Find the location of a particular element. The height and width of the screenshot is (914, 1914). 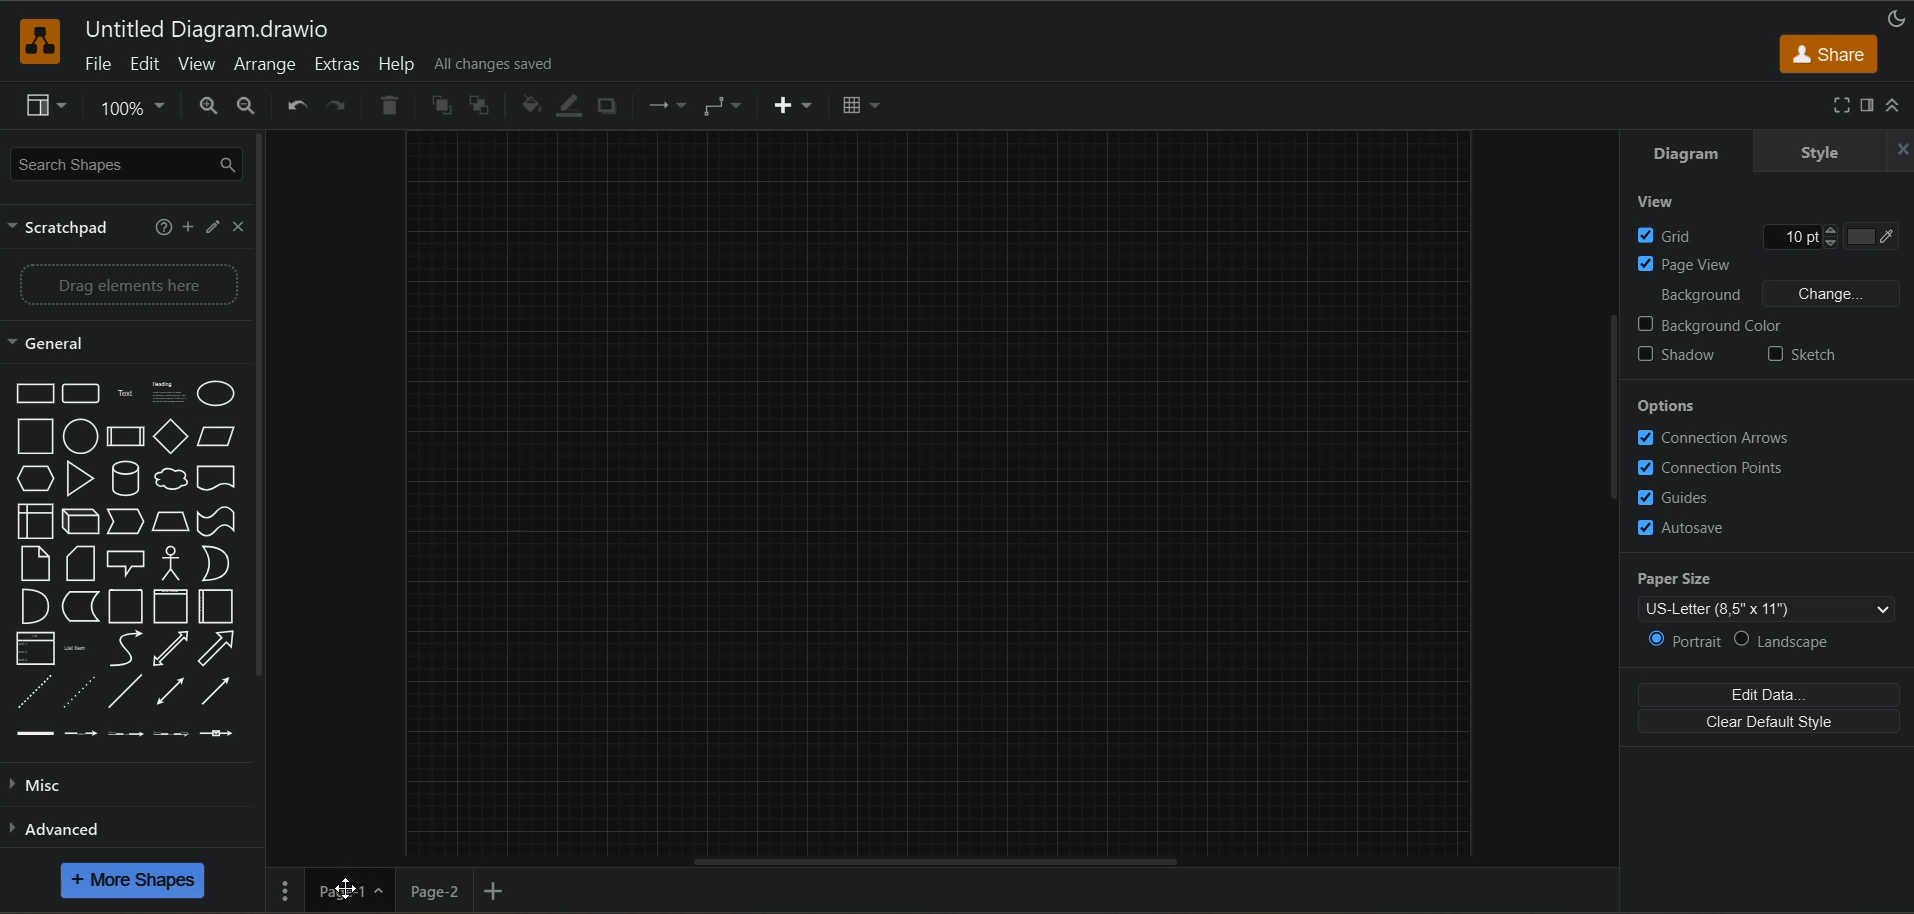

Grid line size is located at coordinates (1787, 236).